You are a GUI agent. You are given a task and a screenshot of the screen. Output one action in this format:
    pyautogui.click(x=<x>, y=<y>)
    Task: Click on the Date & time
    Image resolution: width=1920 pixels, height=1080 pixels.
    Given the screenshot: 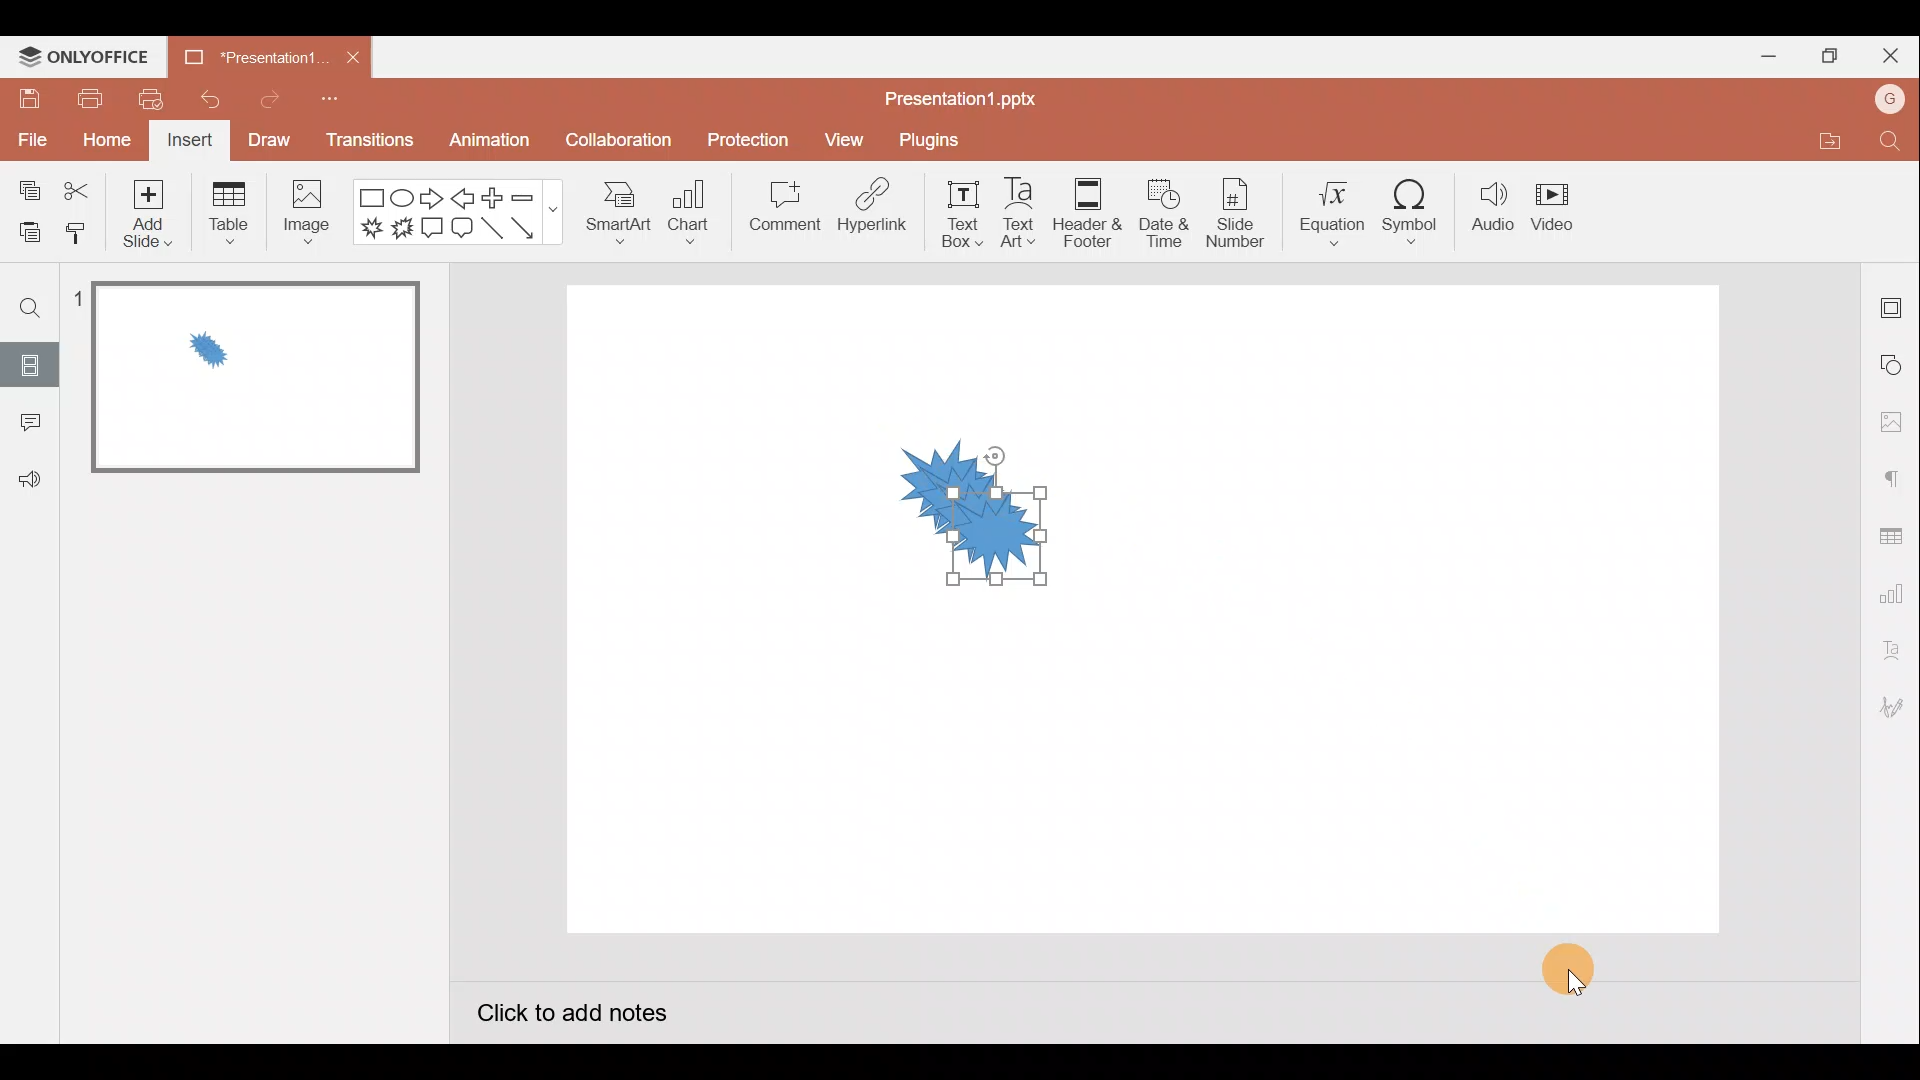 What is the action you would take?
    pyautogui.click(x=1164, y=213)
    